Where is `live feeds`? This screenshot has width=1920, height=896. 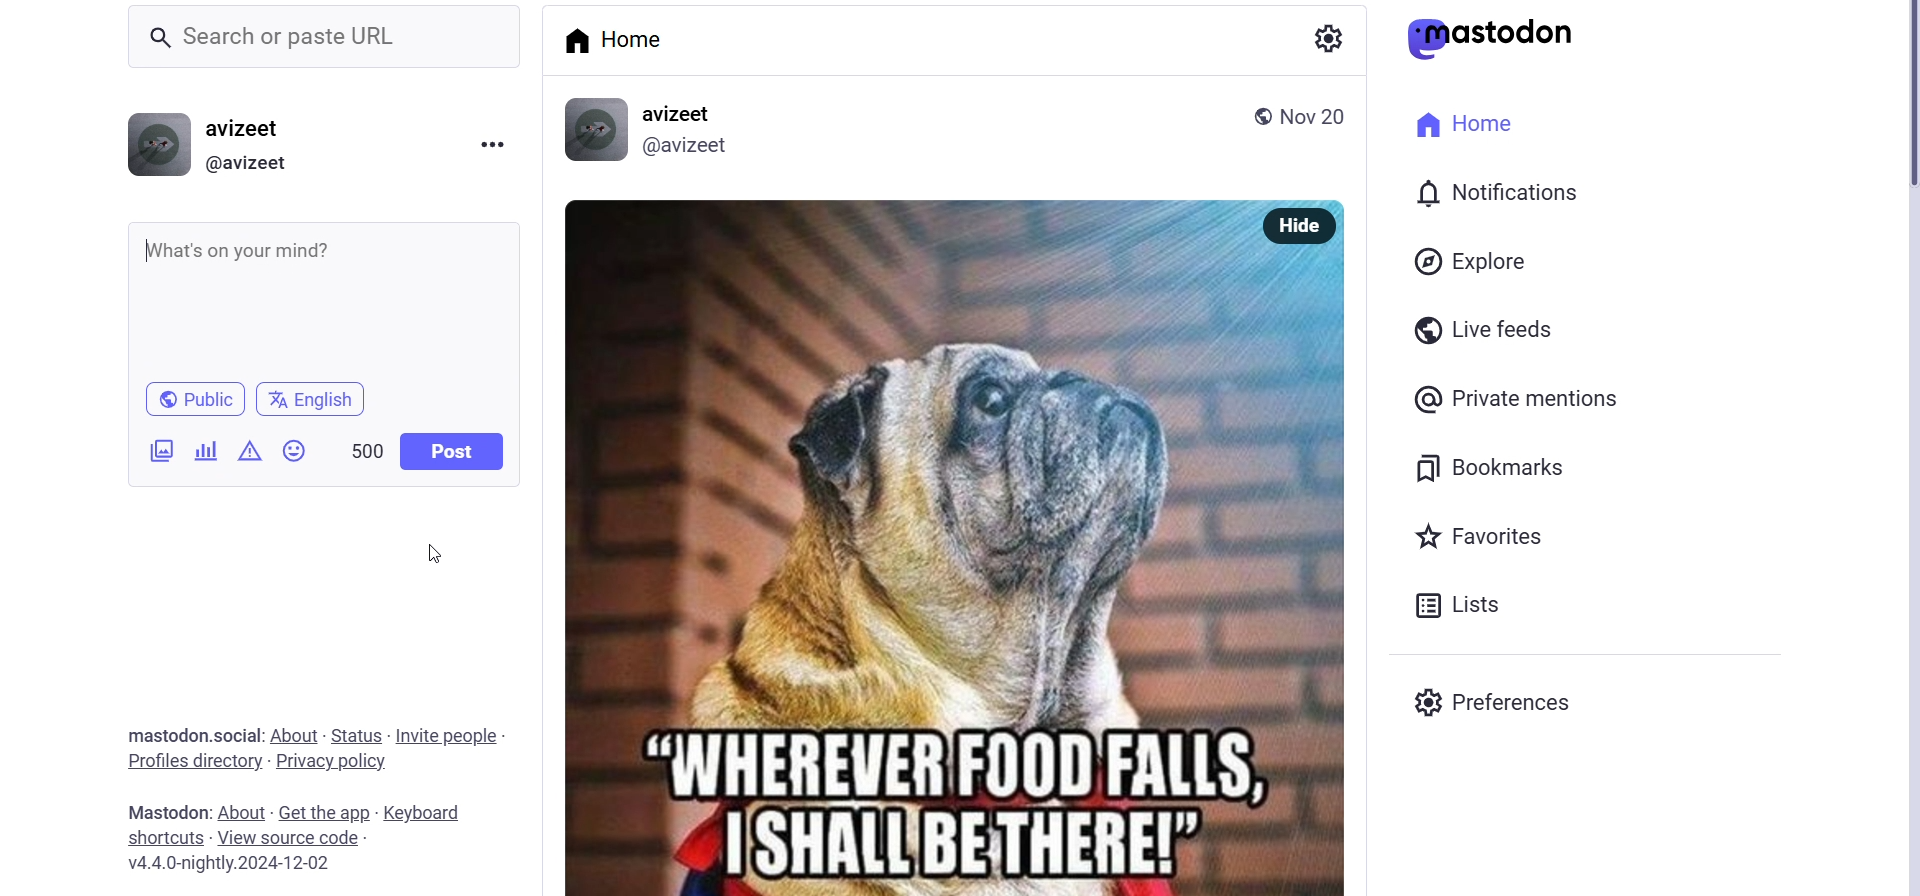 live feeds is located at coordinates (1500, 327).